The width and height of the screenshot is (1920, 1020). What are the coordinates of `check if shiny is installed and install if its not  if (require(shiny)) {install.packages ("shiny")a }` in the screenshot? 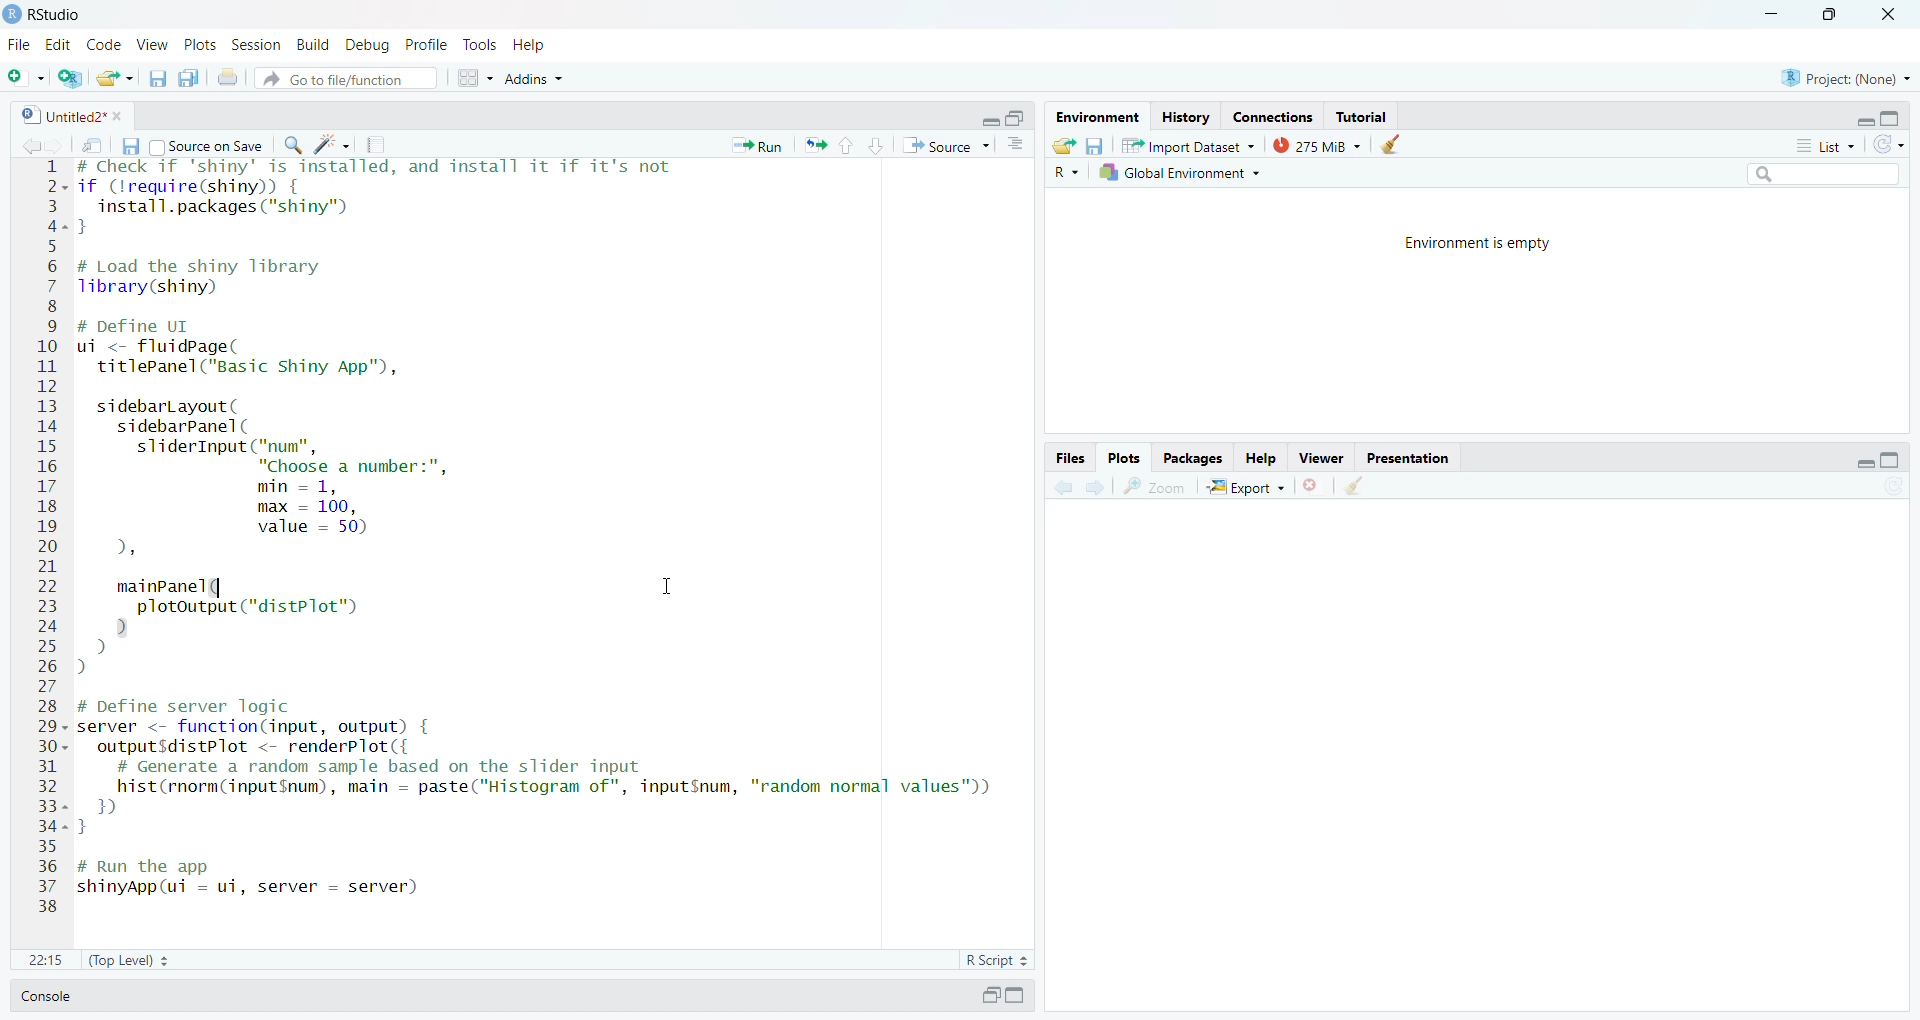 It's located at (375, 197).